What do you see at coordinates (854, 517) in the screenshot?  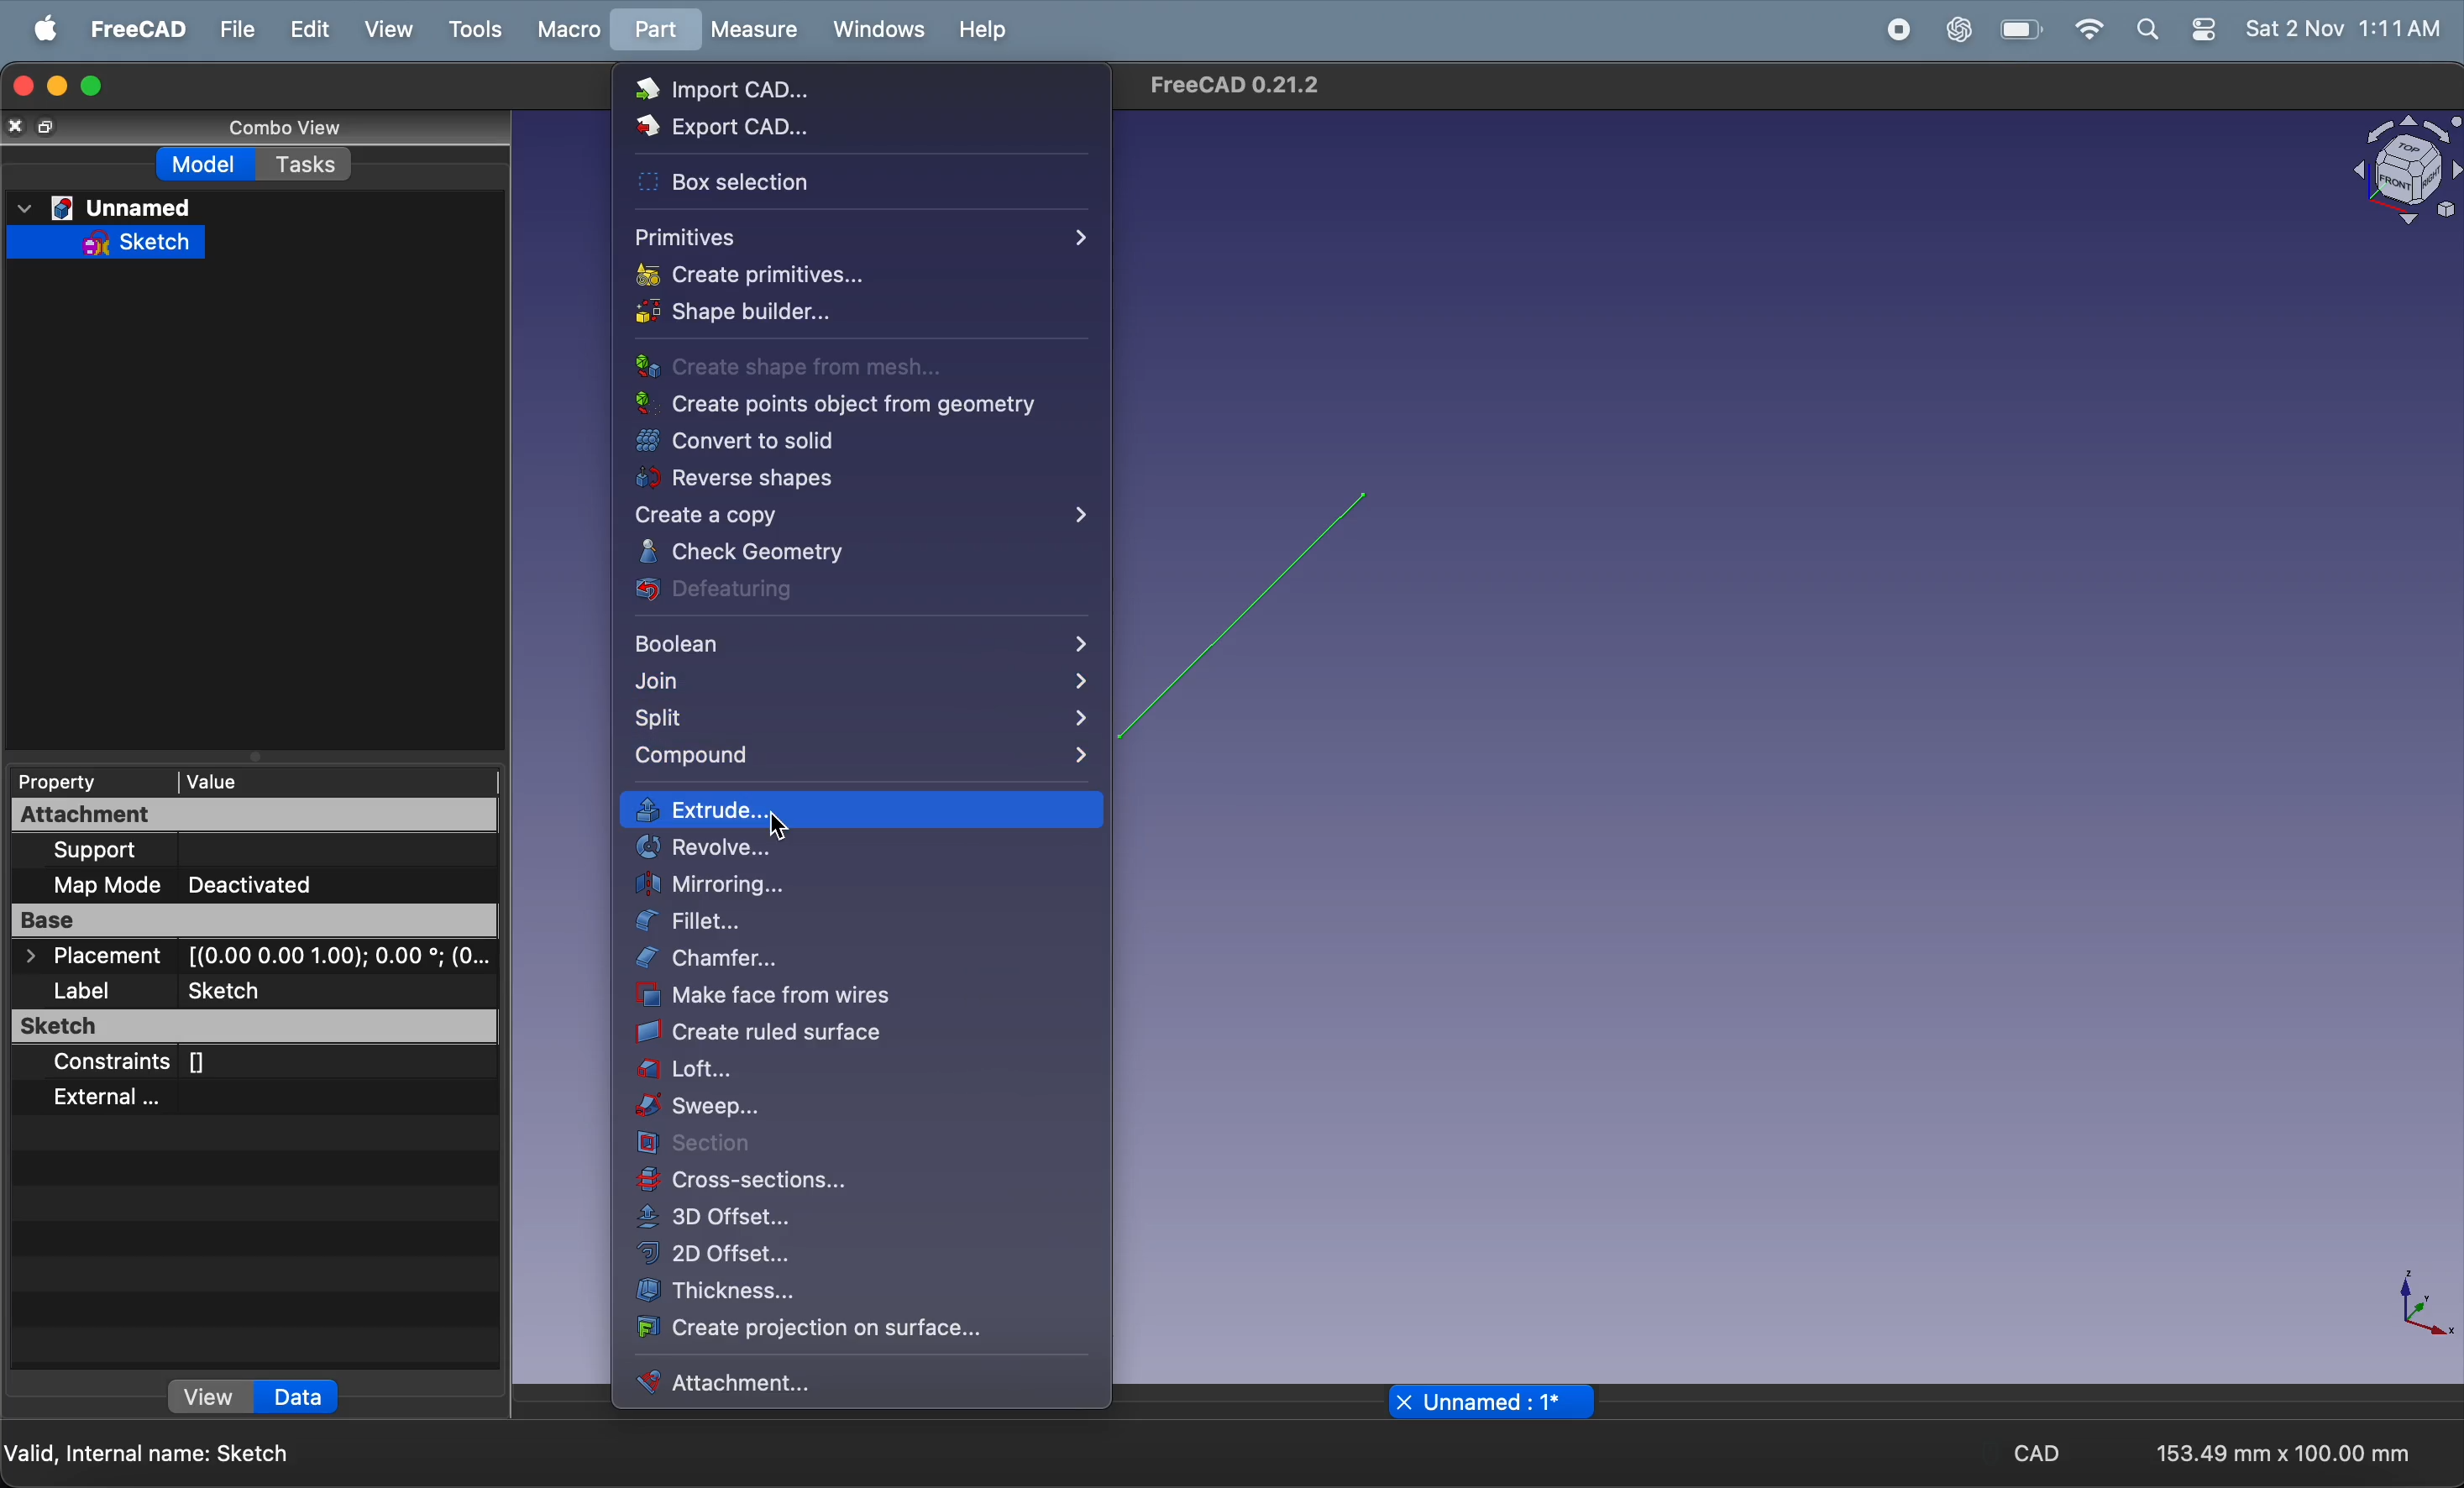 I see `create a copy` at bounding box center [854, 517].